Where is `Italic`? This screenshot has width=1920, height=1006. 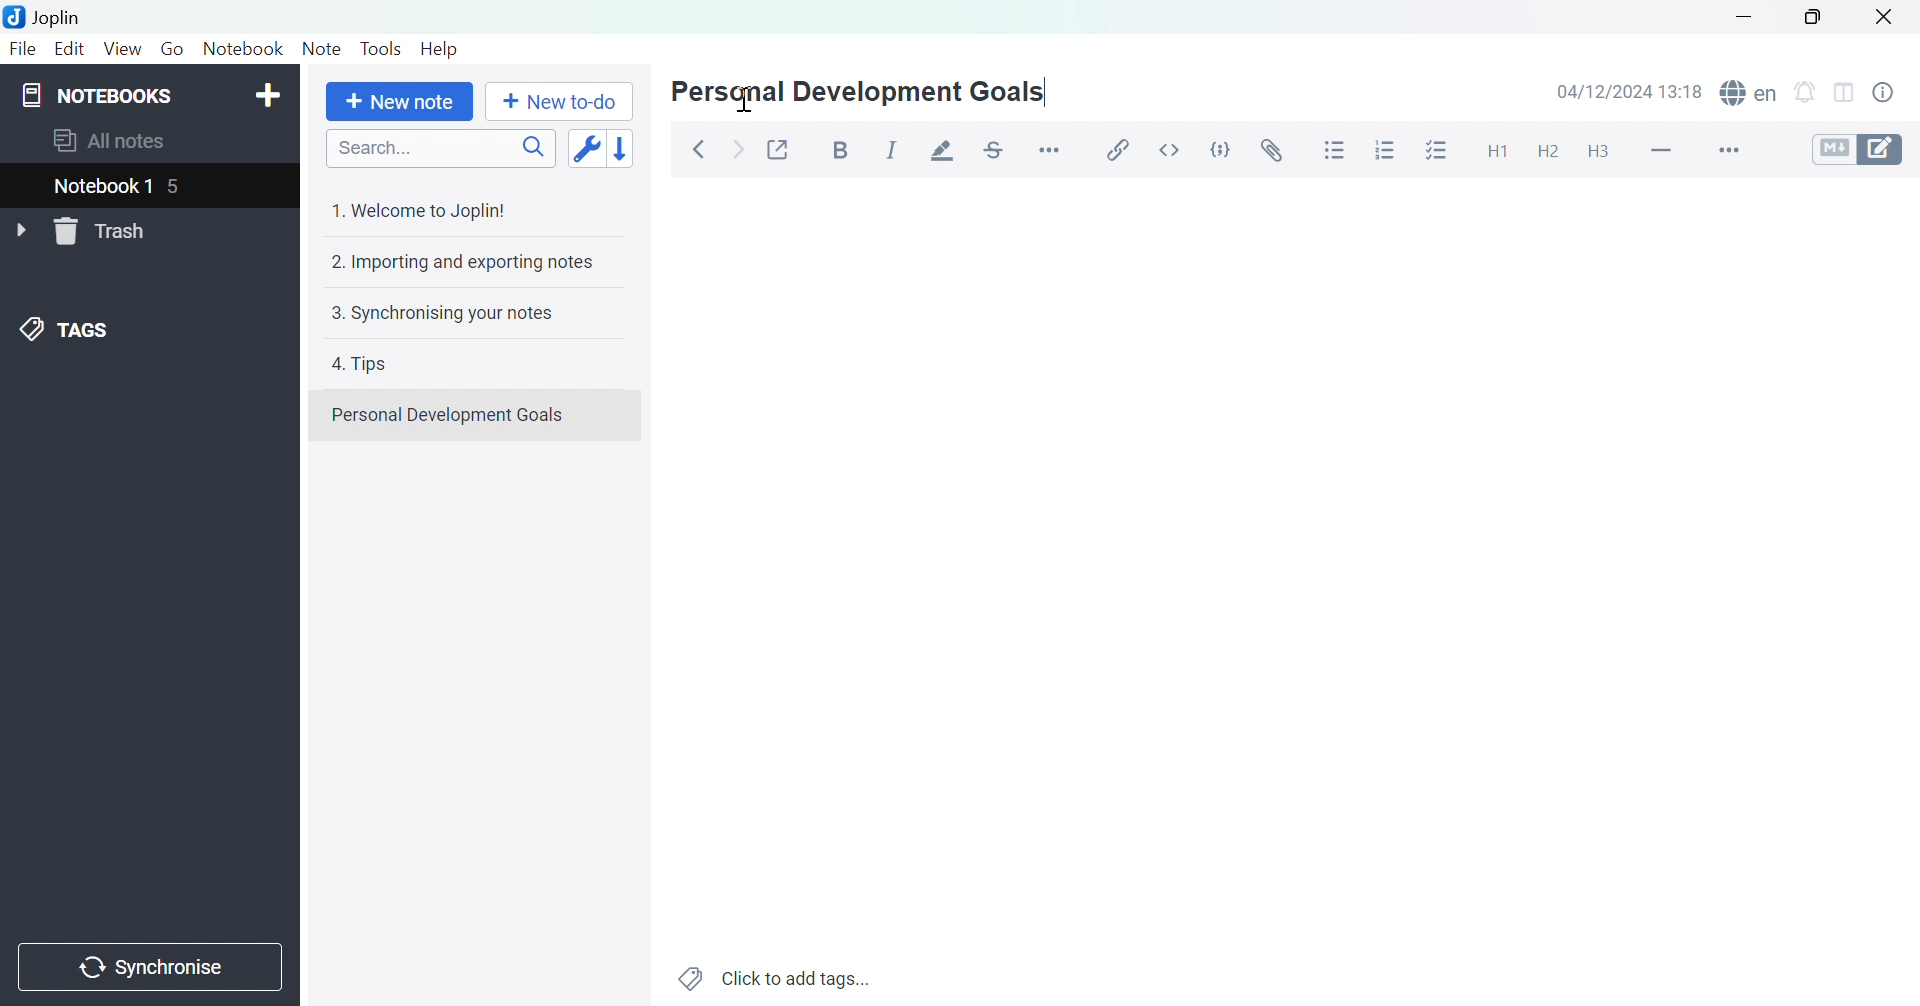
Italic is located at coordinates (891, 148).